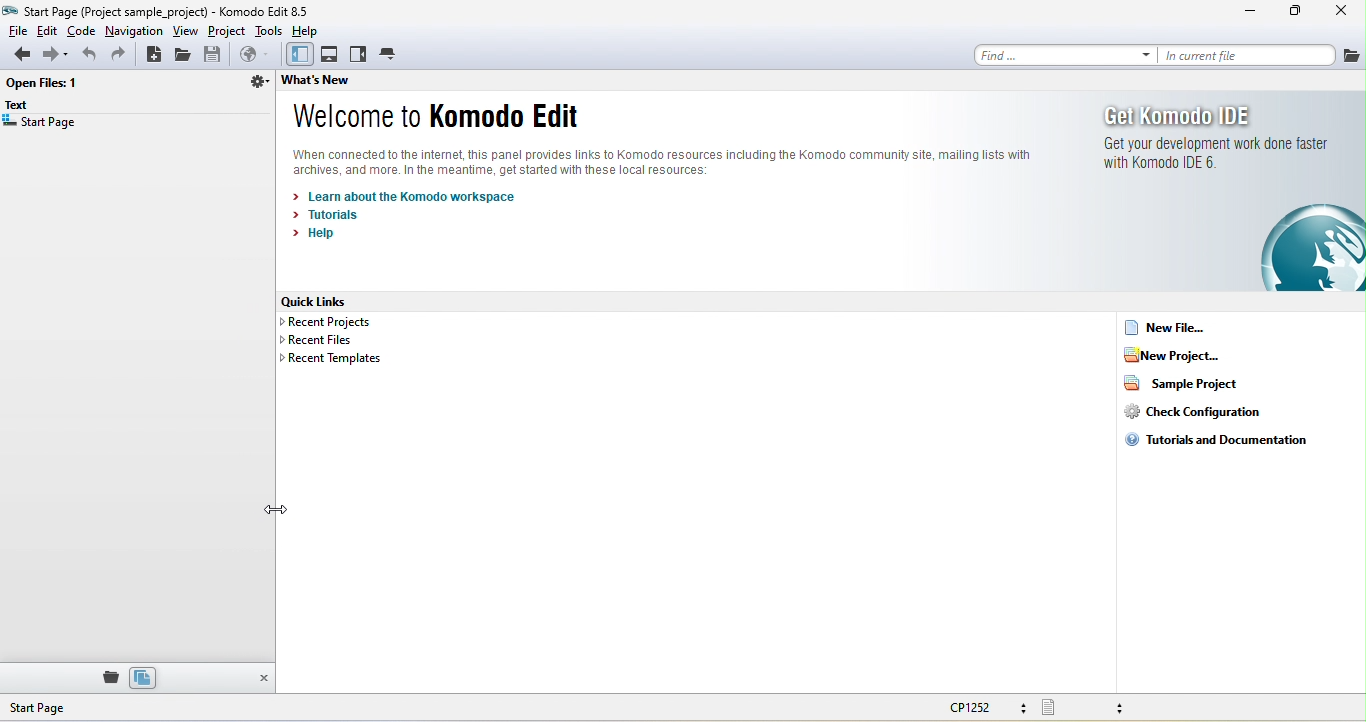  I want to click on code, so click(82, 30).